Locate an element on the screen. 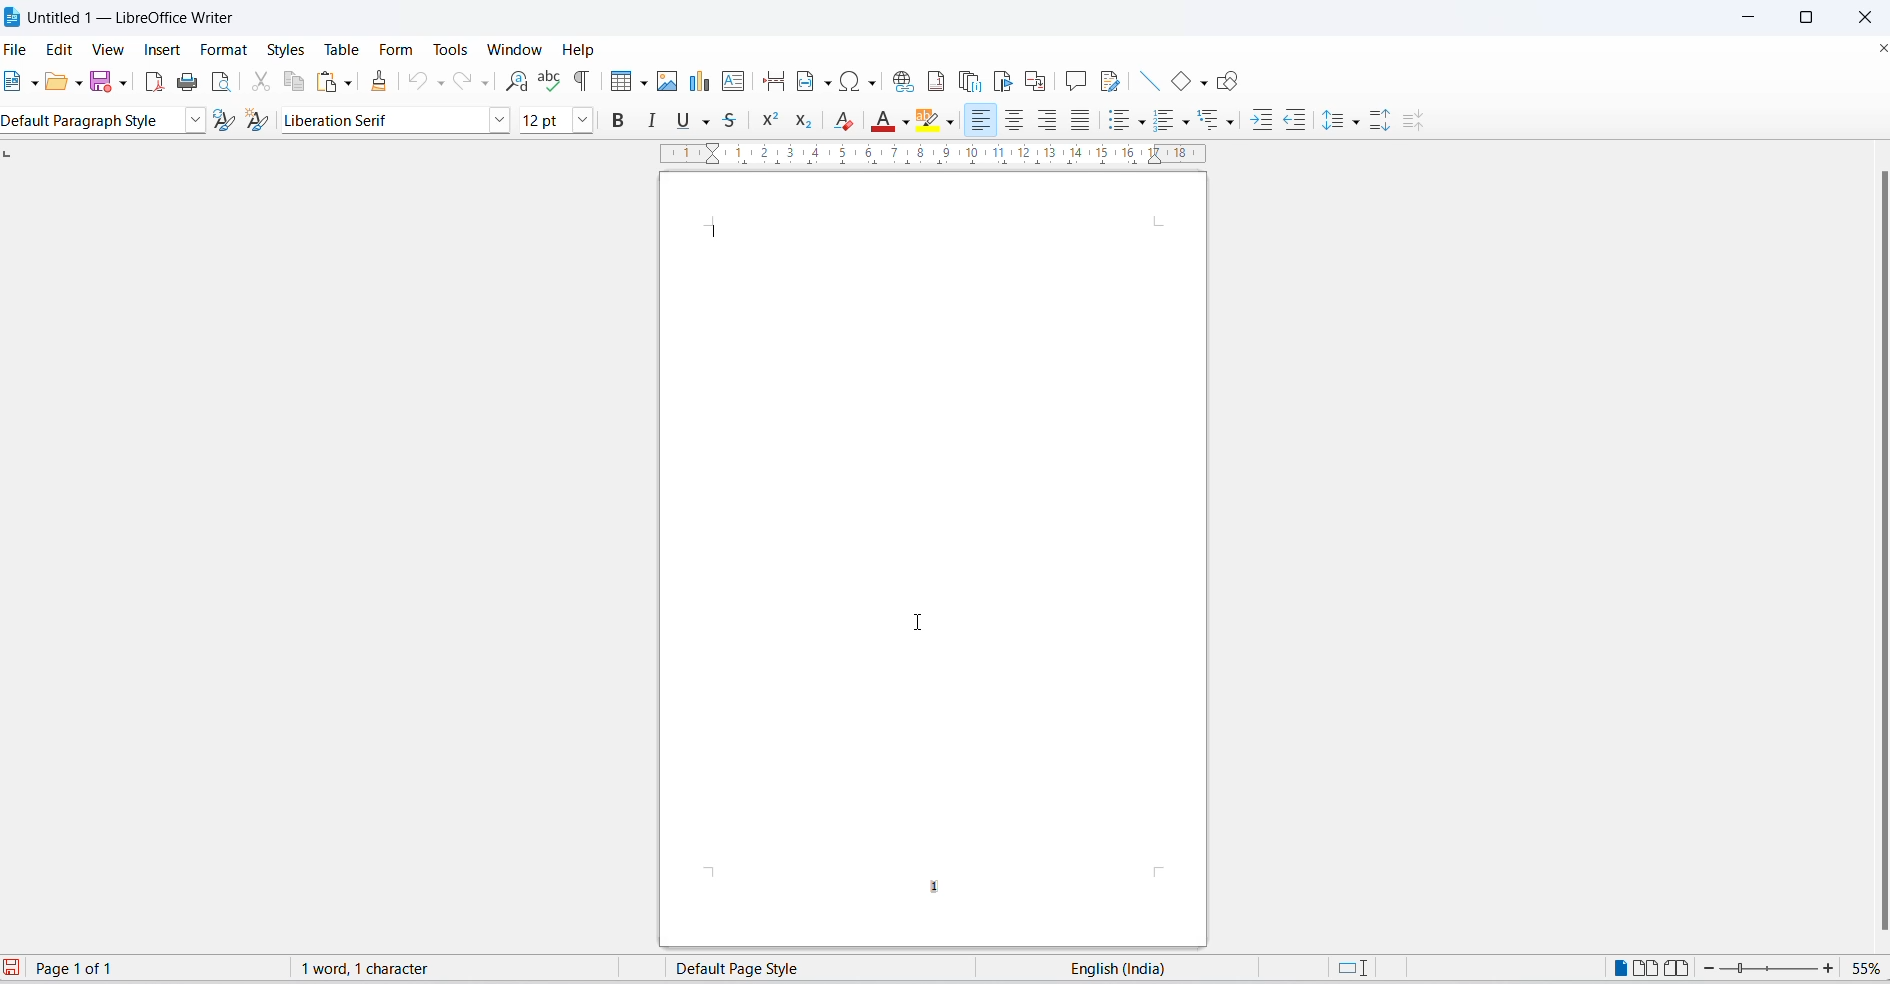  libreoffice logo is located at coordinates (12, 17).